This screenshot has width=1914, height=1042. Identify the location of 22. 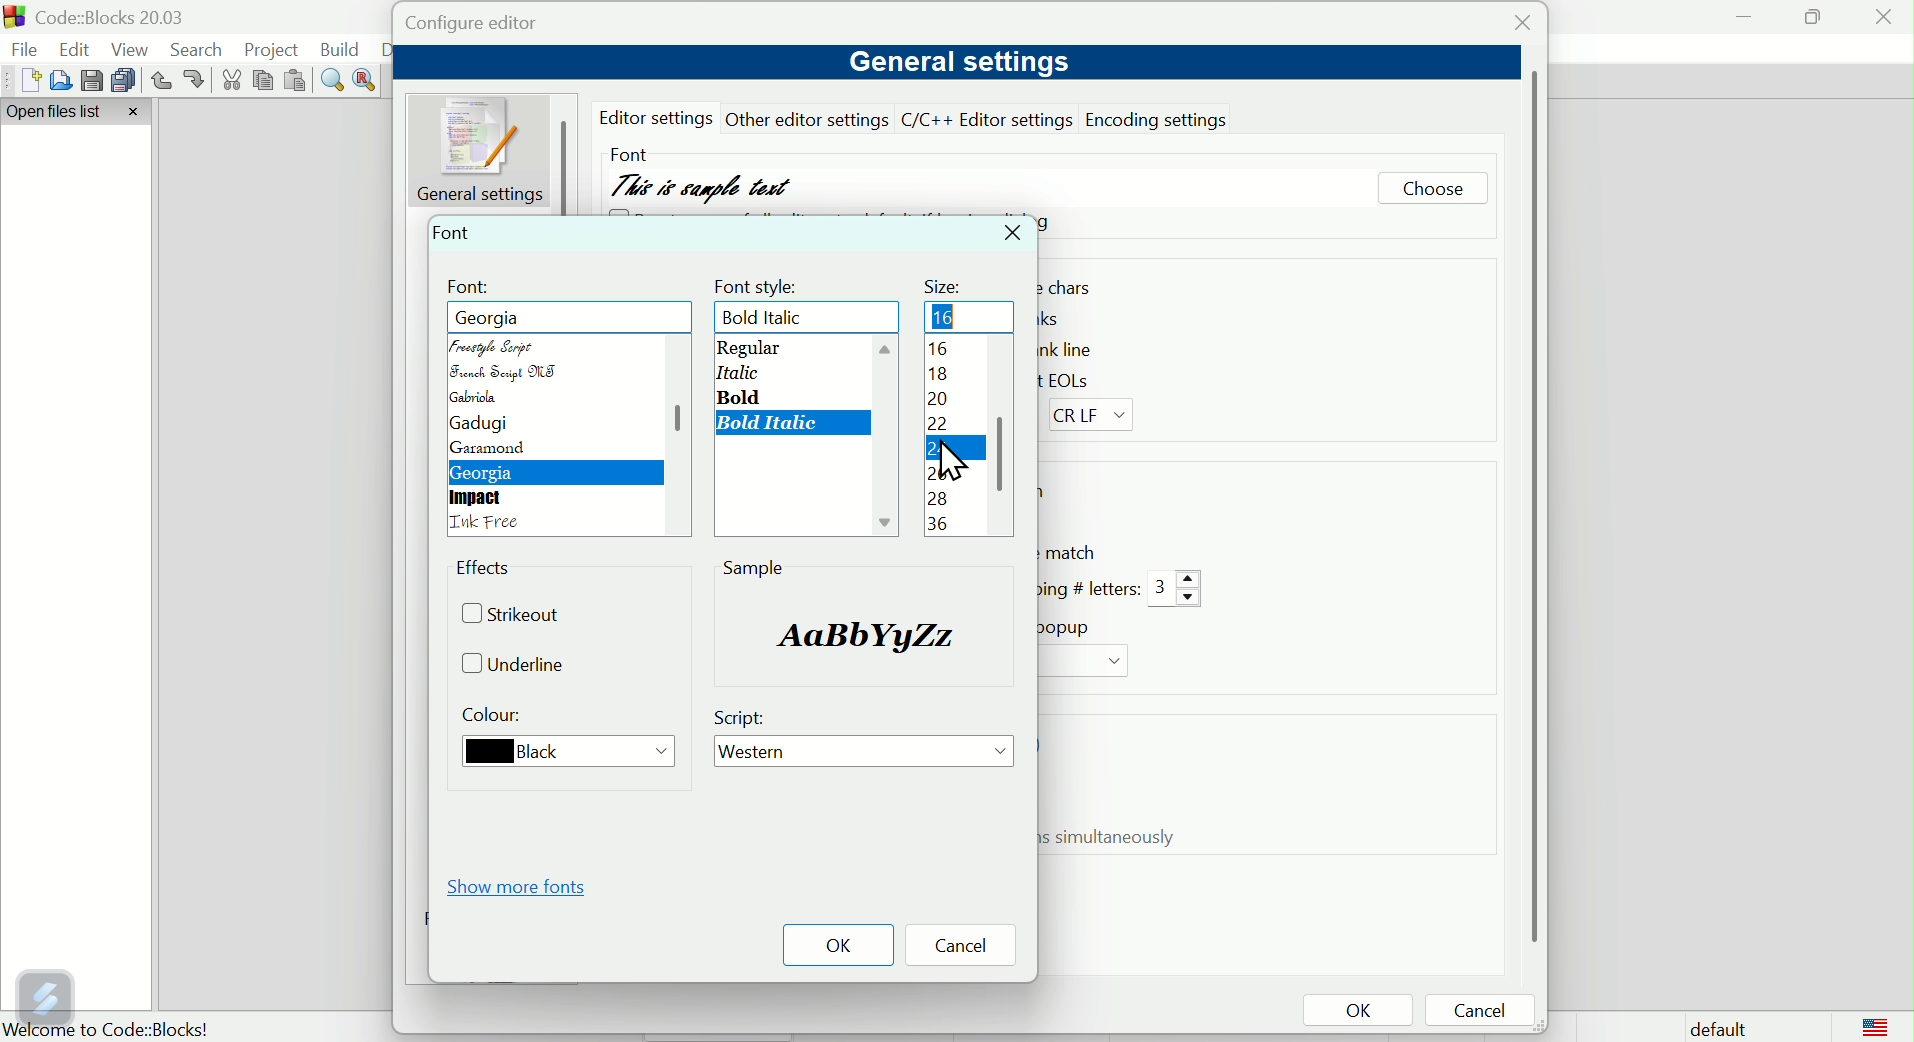
(942, 426).